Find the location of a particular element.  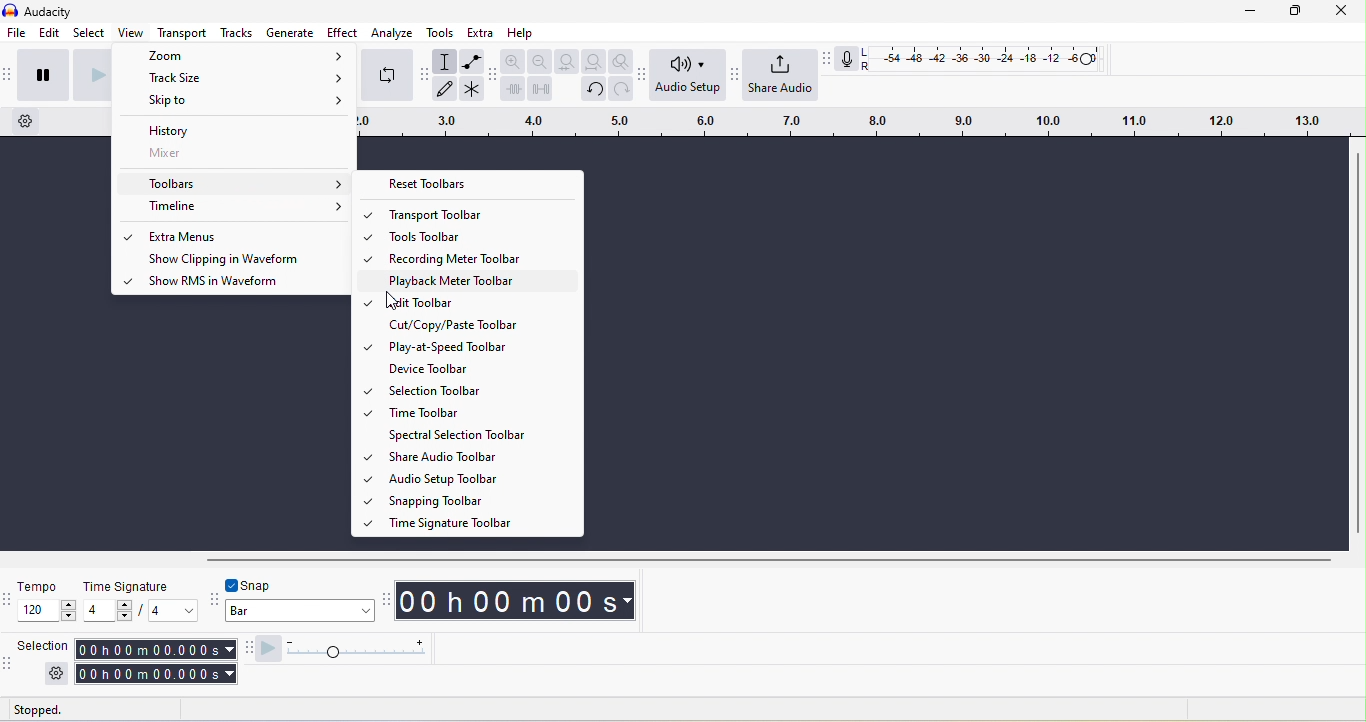

Track size is located at coordinates (235, 76).